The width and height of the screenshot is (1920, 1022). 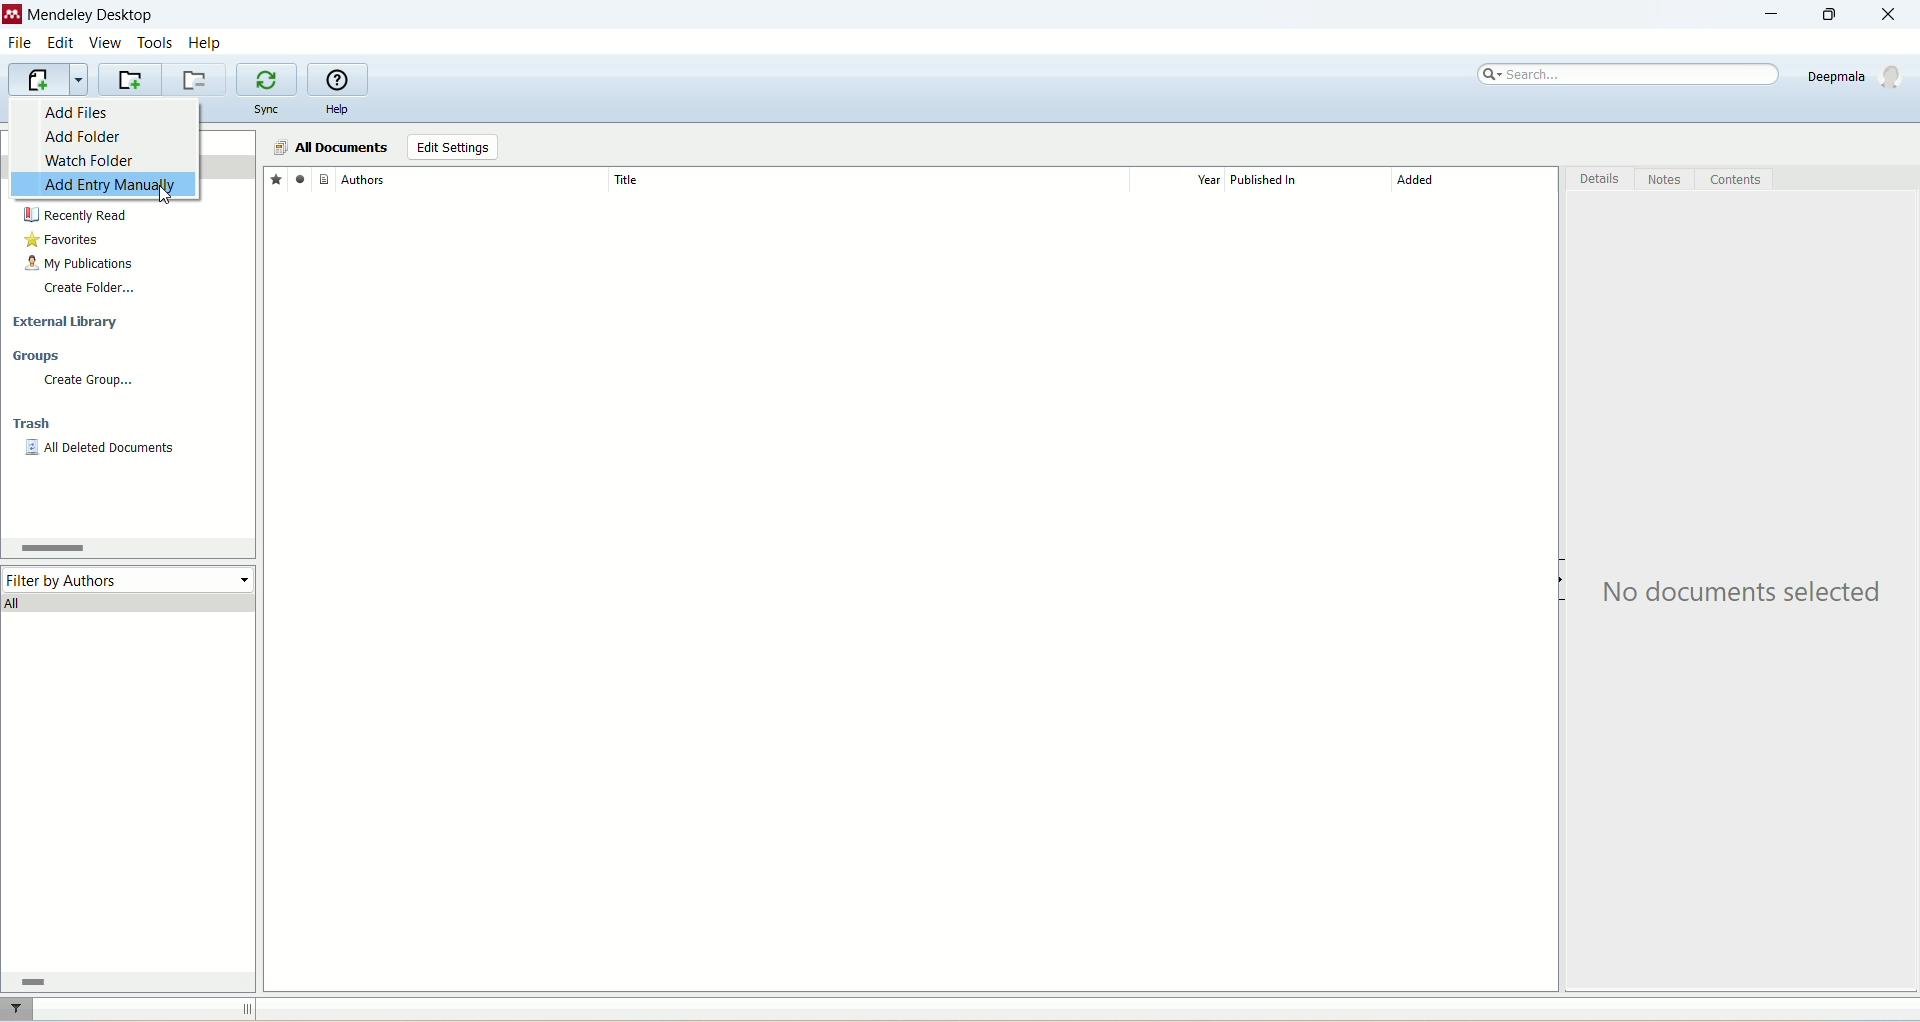 I want to click on notes, so click(x=1667, y=180).